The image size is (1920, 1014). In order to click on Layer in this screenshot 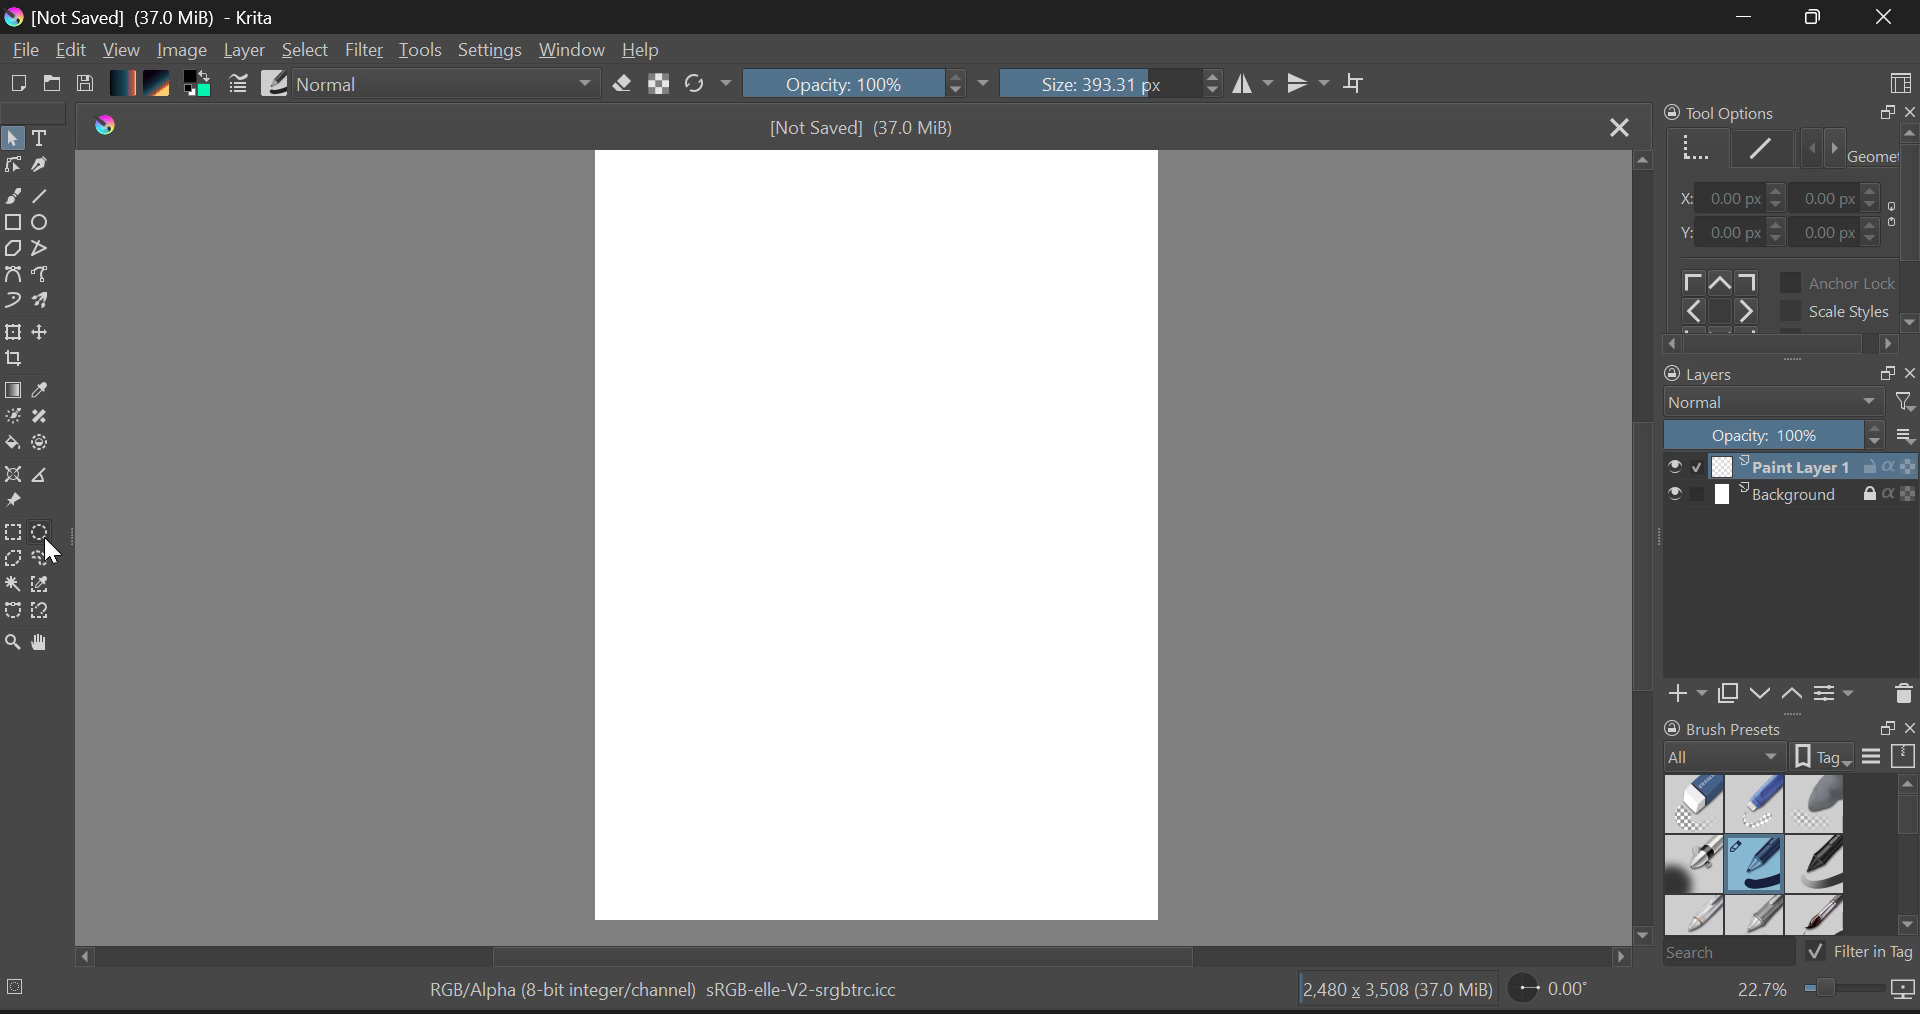, I will do `click(244, 53)`.